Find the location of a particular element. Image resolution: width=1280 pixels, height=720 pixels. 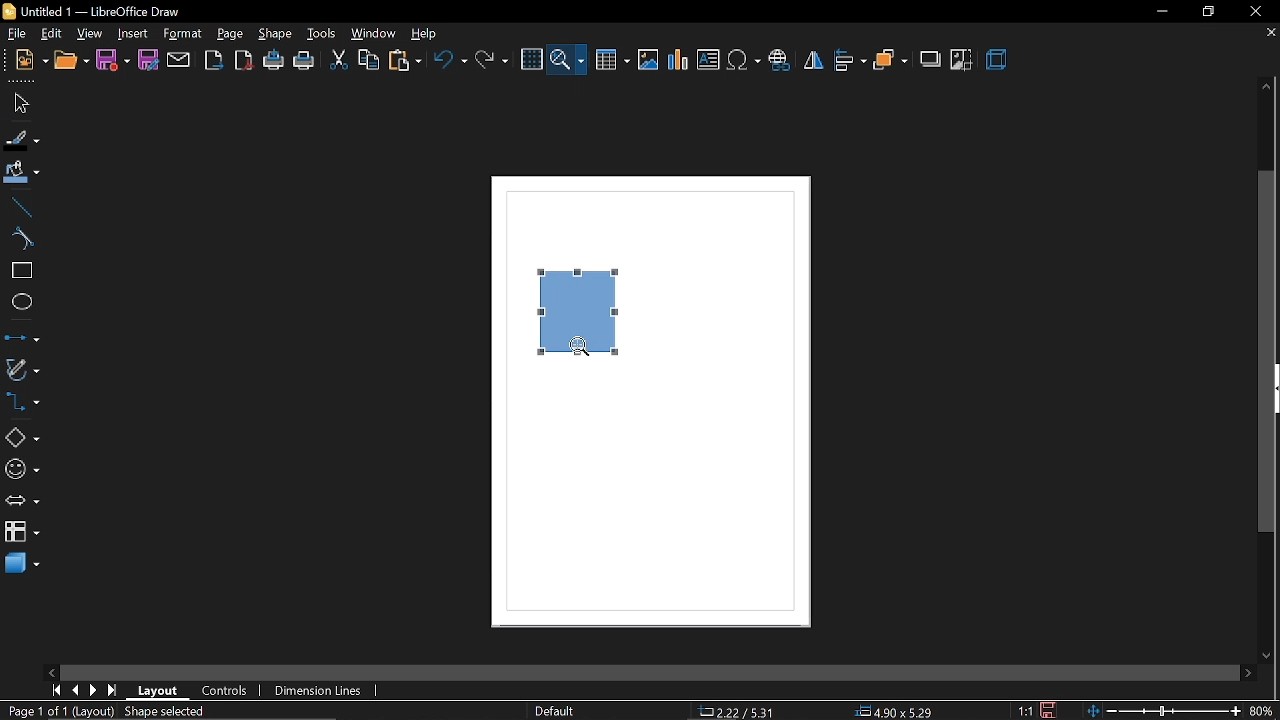

go to last page is located at coordinates (114, 690).